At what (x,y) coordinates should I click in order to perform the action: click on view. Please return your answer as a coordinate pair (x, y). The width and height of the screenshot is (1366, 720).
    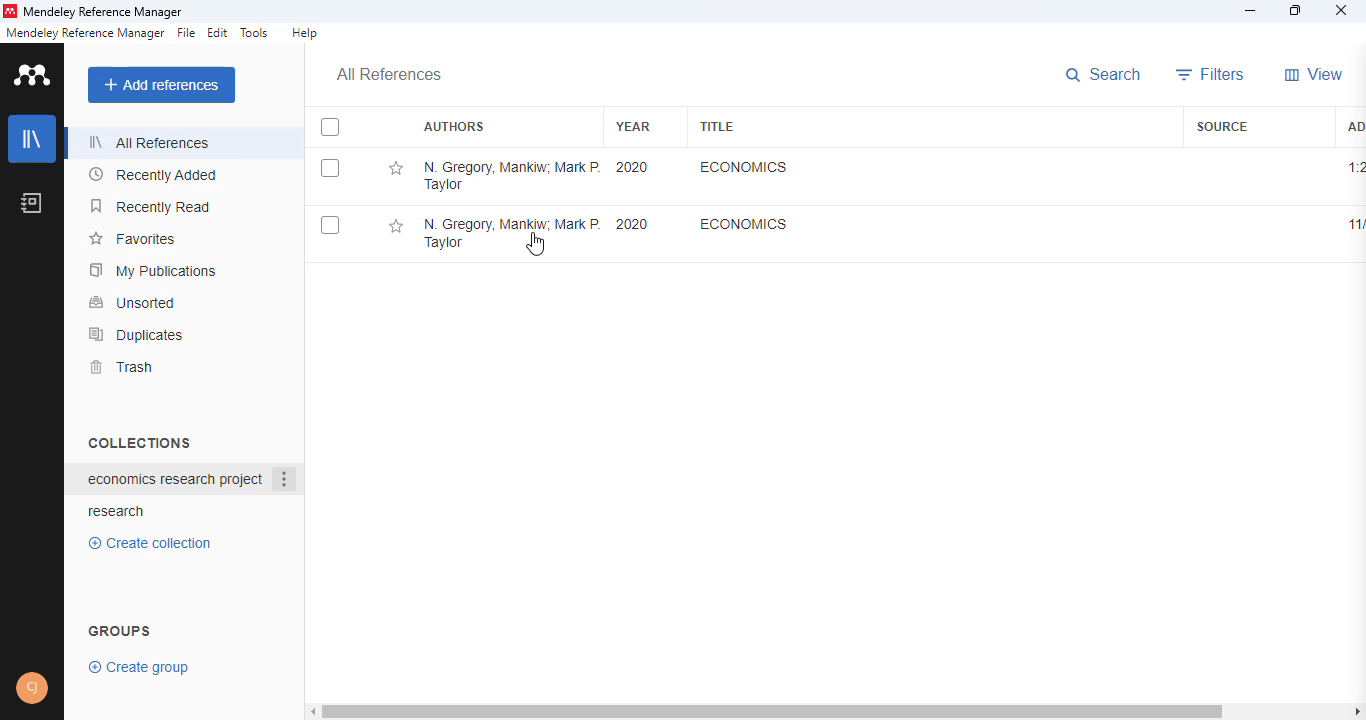
    Looking at the image, I should click on (1314, 74).